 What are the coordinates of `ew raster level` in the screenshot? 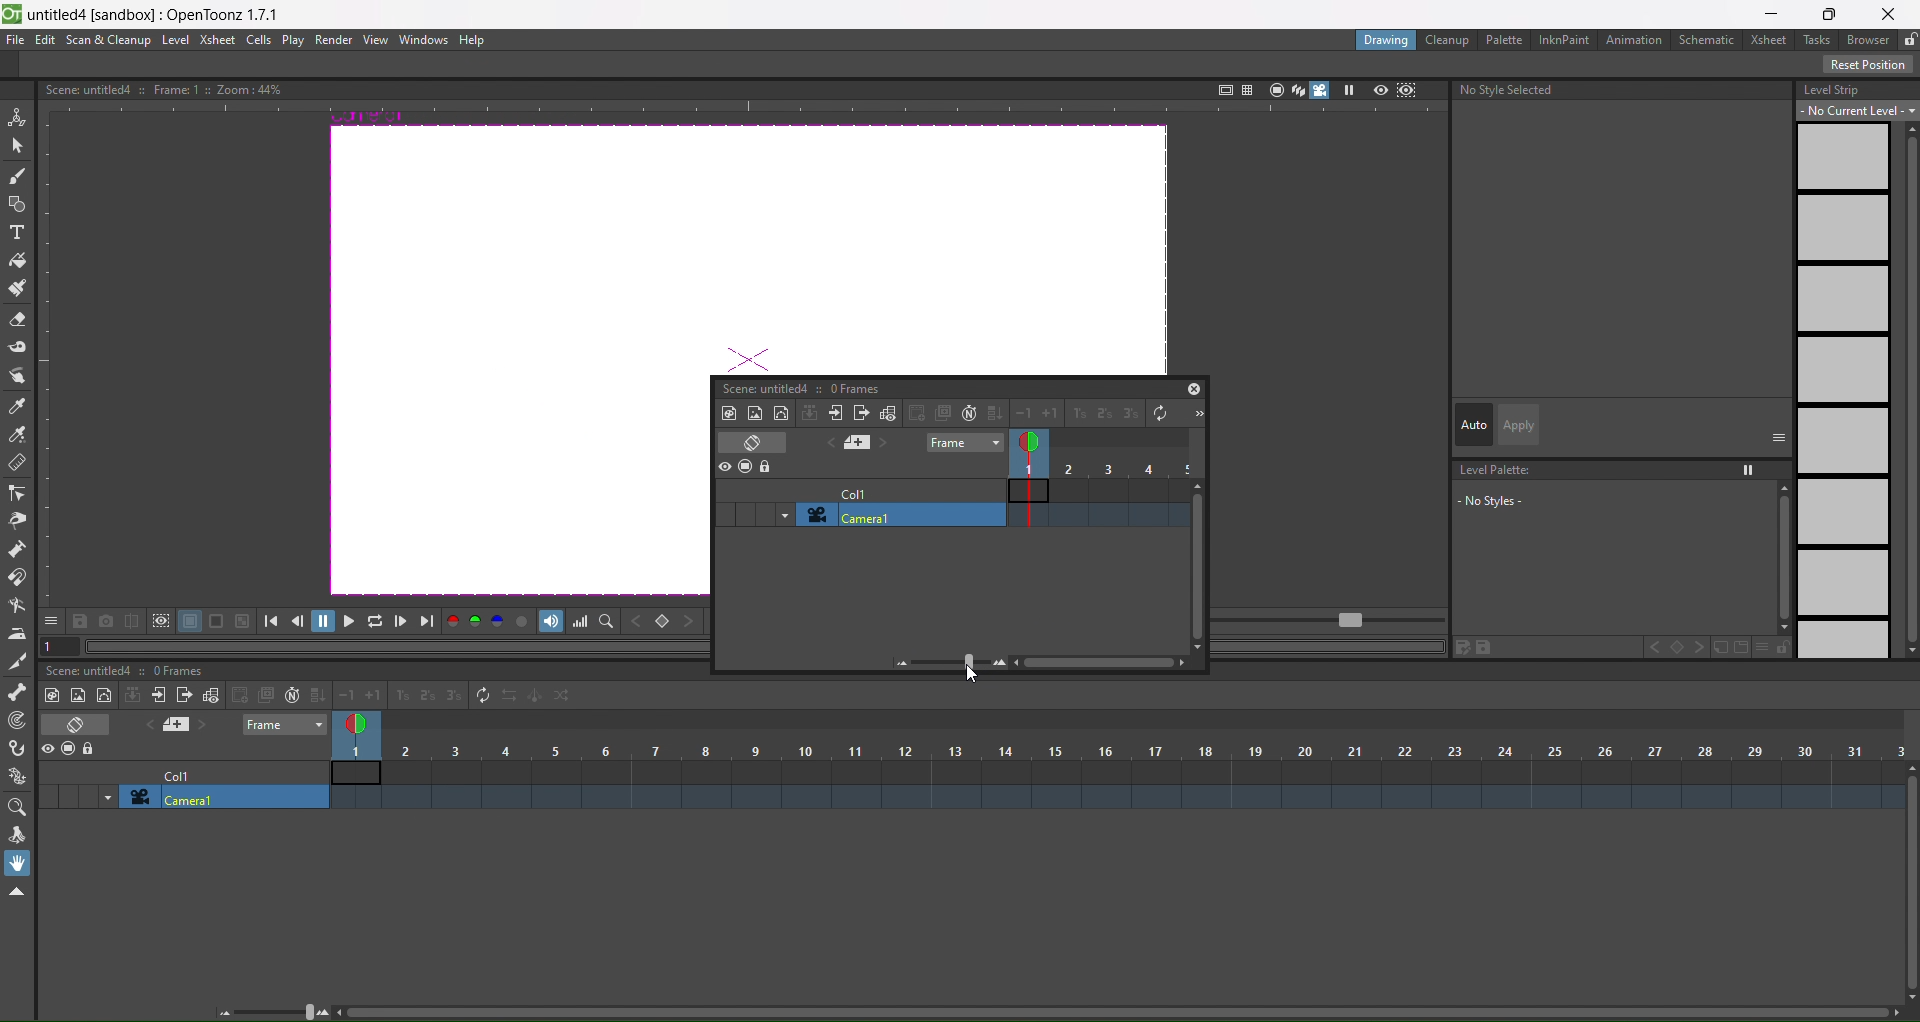 It's located at (76, 696).